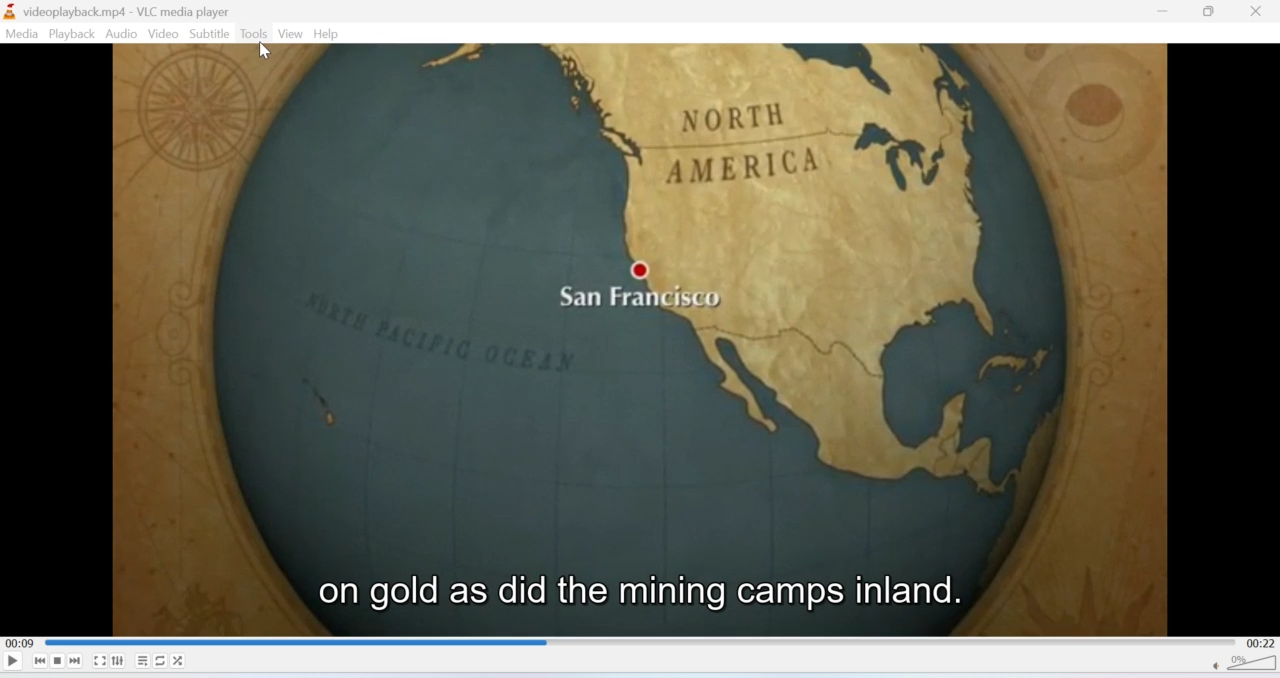 The width and height of the screenshot is (1280, 678). I want to click on Playback, so click(70, 34).